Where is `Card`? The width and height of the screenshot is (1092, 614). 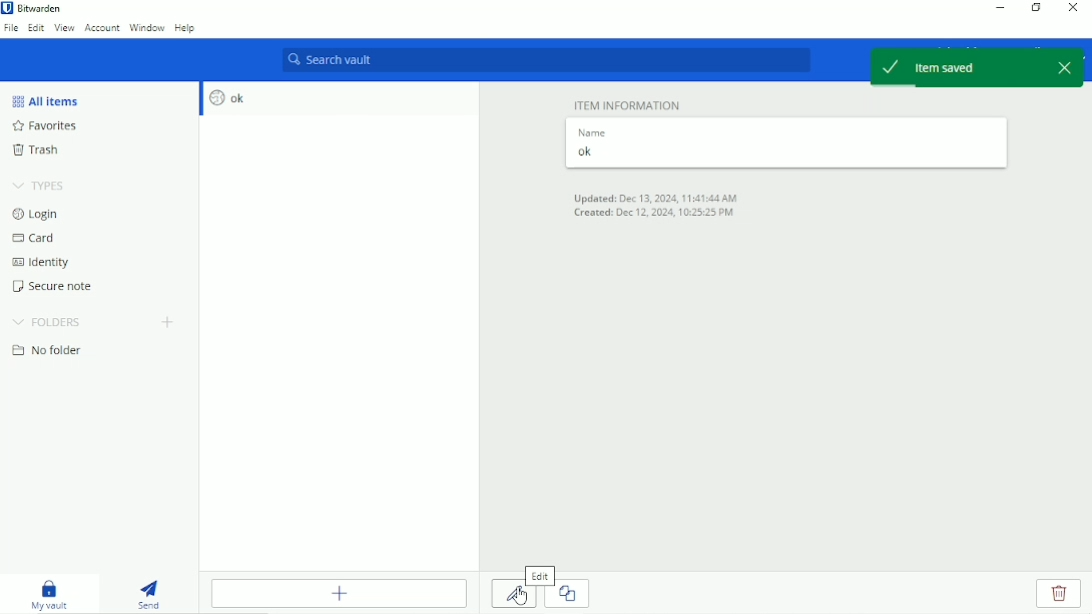 Card is located at coordinates (33, 238).